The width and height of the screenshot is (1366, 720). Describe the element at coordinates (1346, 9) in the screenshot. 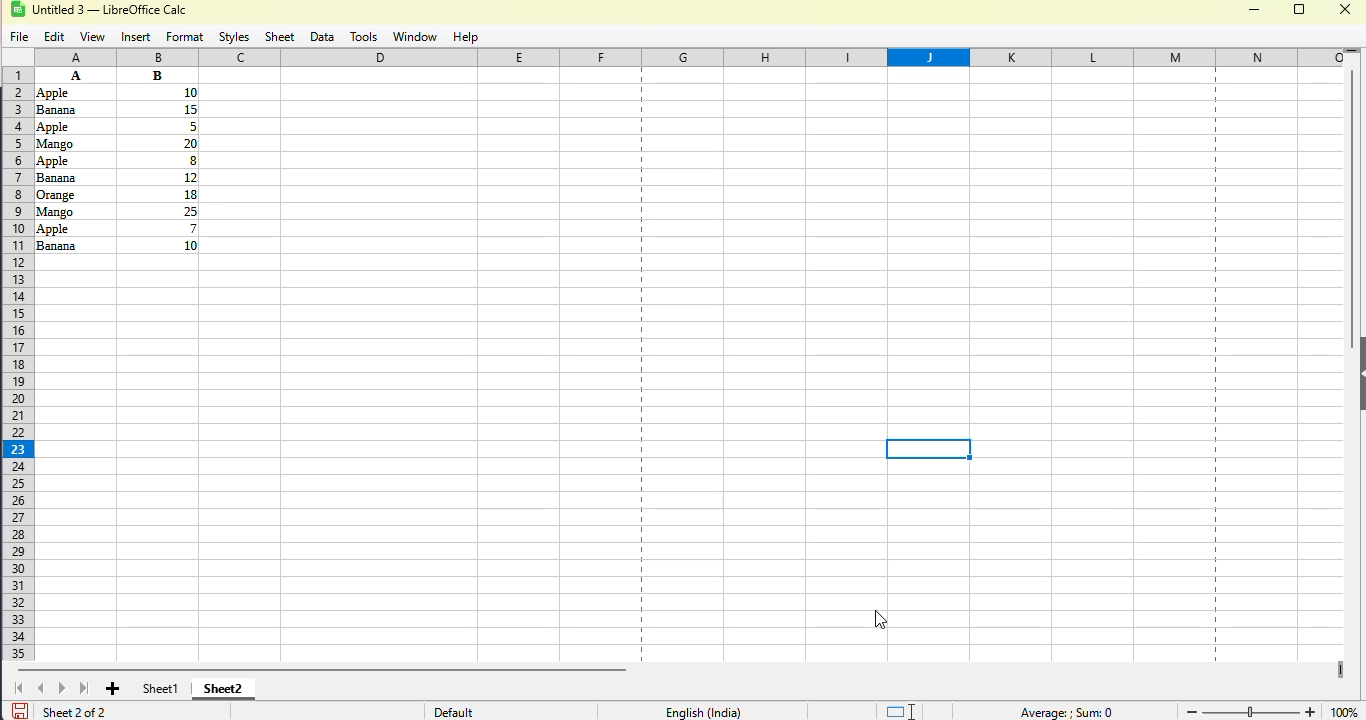

I see `close` at that location.